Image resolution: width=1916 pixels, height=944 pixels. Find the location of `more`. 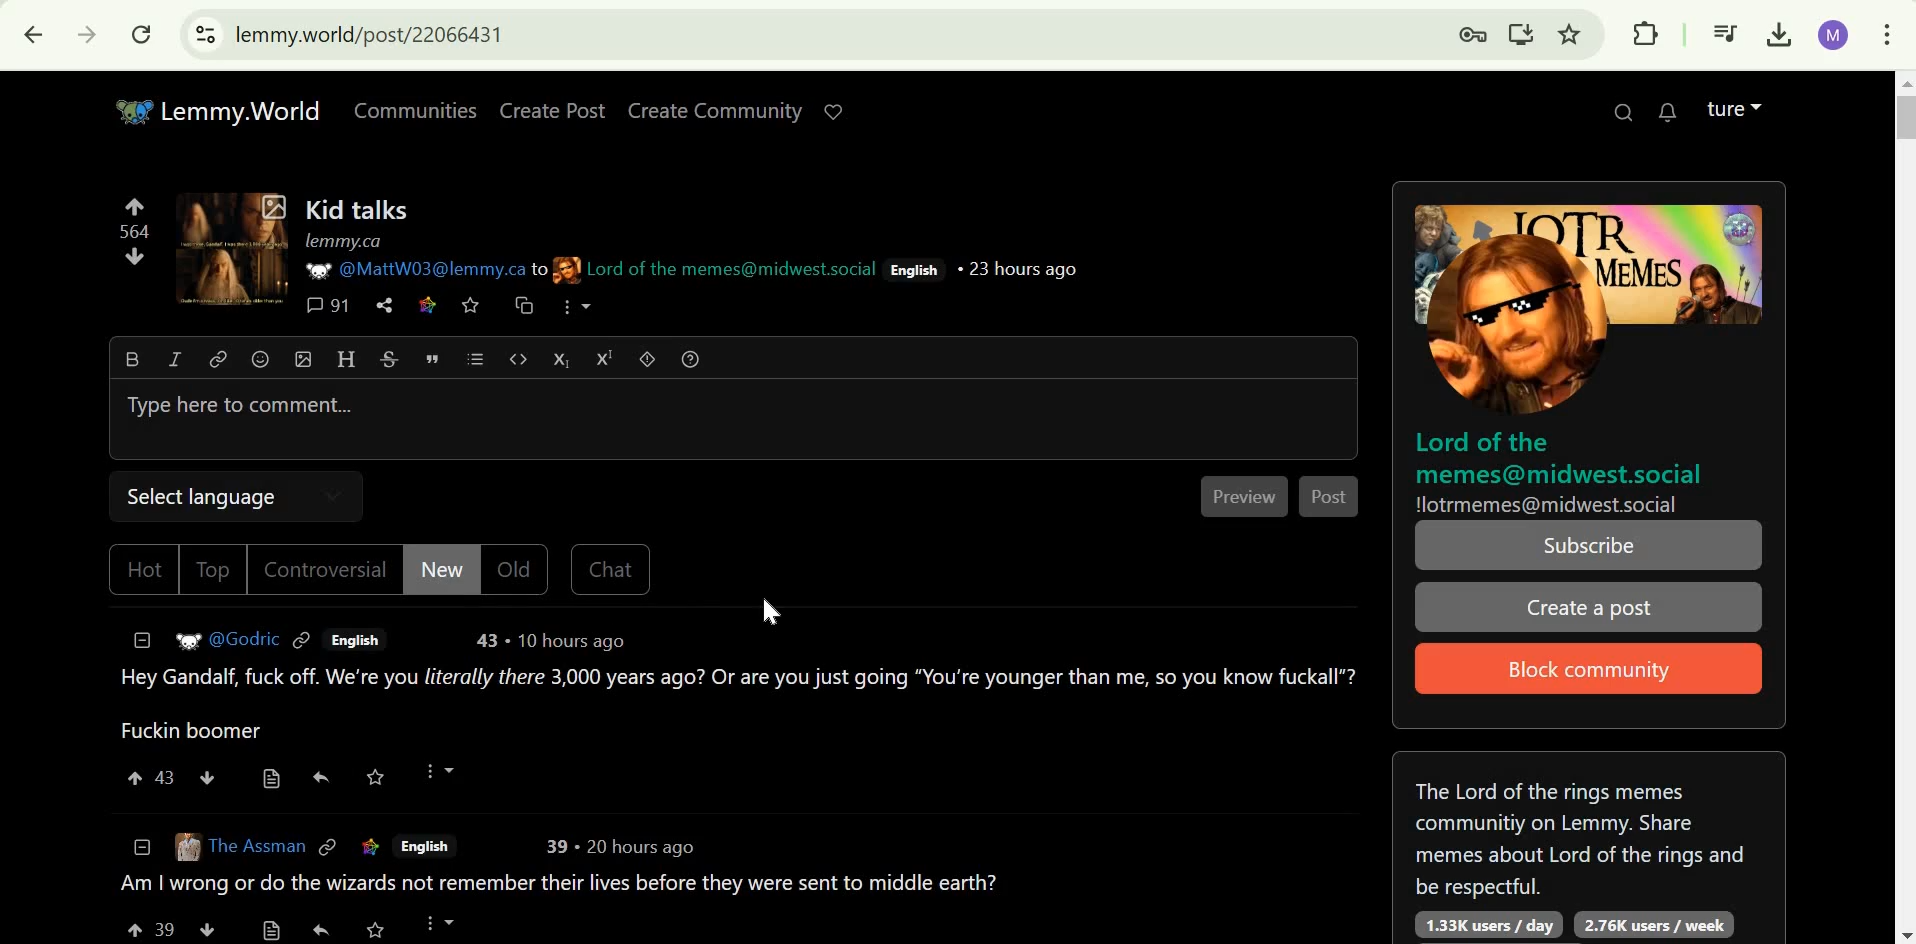

more is located at coordinates (439, 770).